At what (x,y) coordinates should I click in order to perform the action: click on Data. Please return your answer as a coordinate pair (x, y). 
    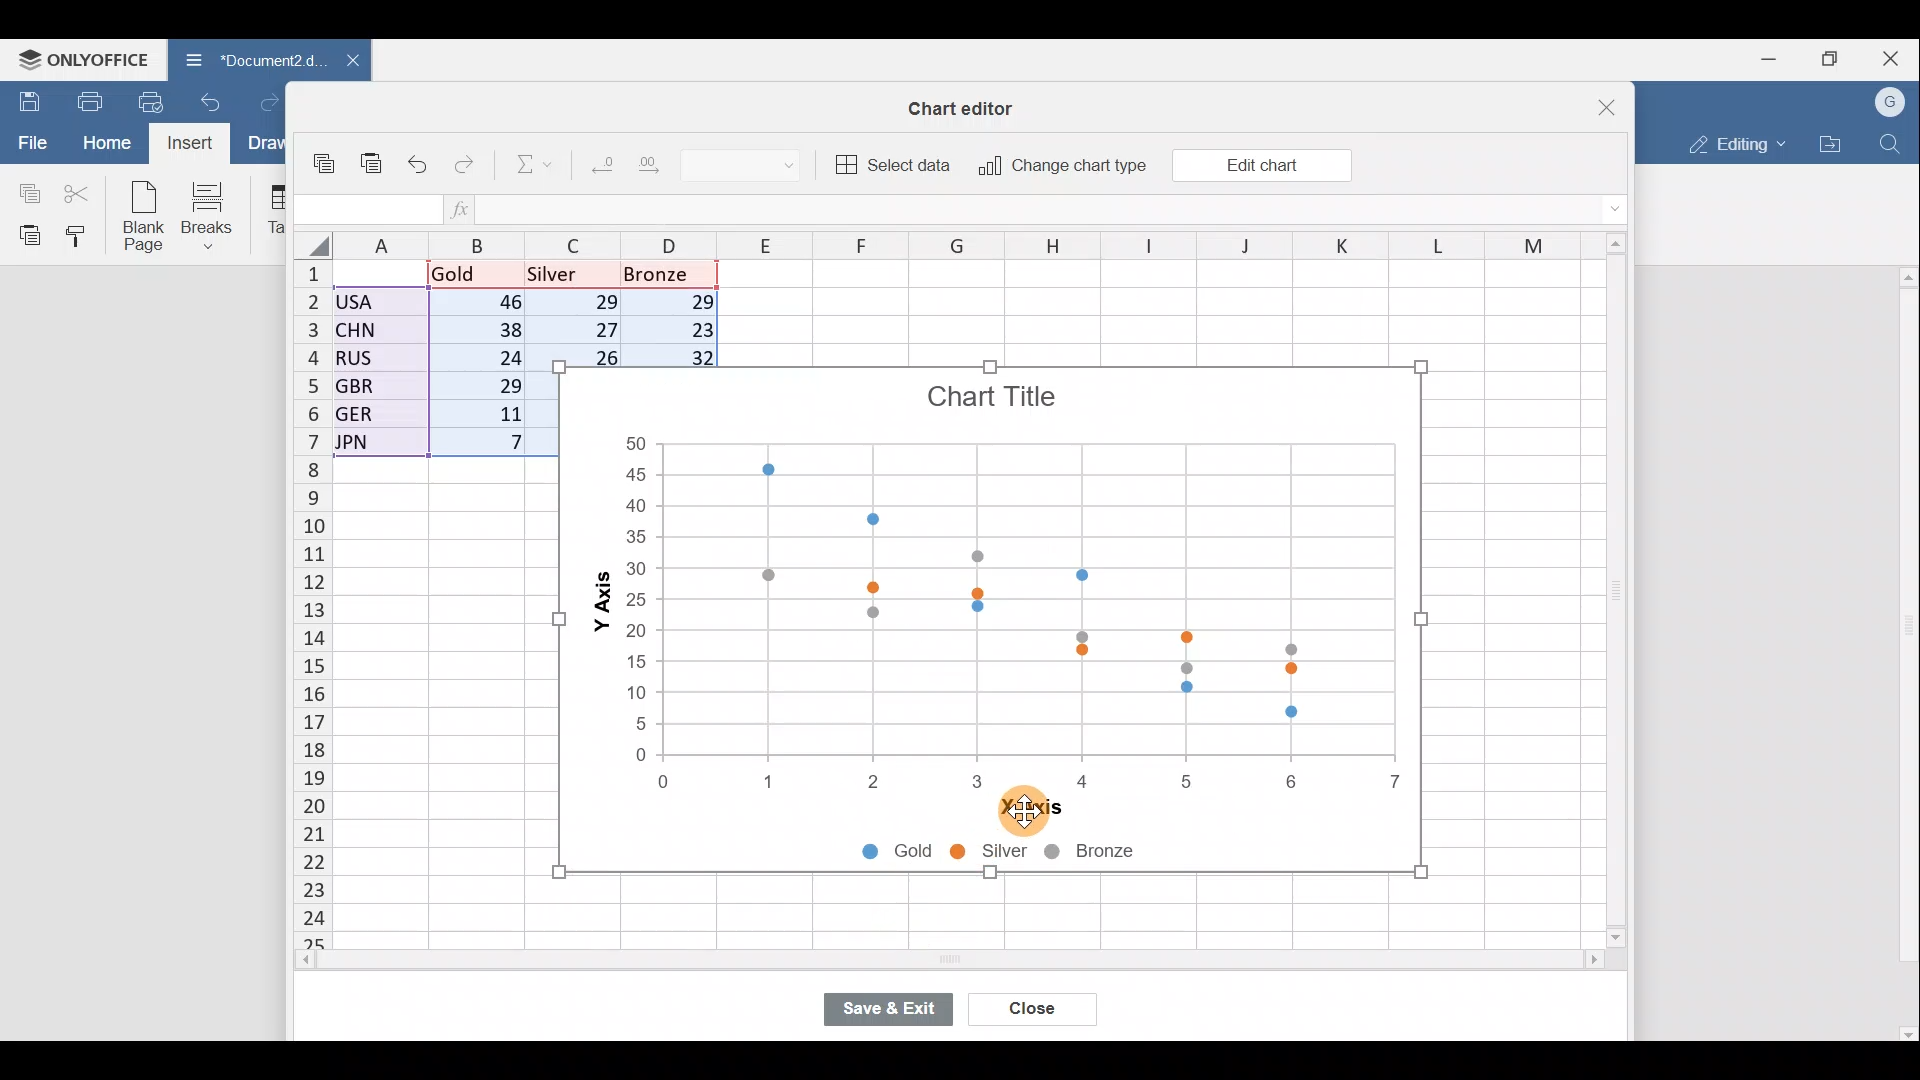
    Looking at the image, I should click on (443, 366).